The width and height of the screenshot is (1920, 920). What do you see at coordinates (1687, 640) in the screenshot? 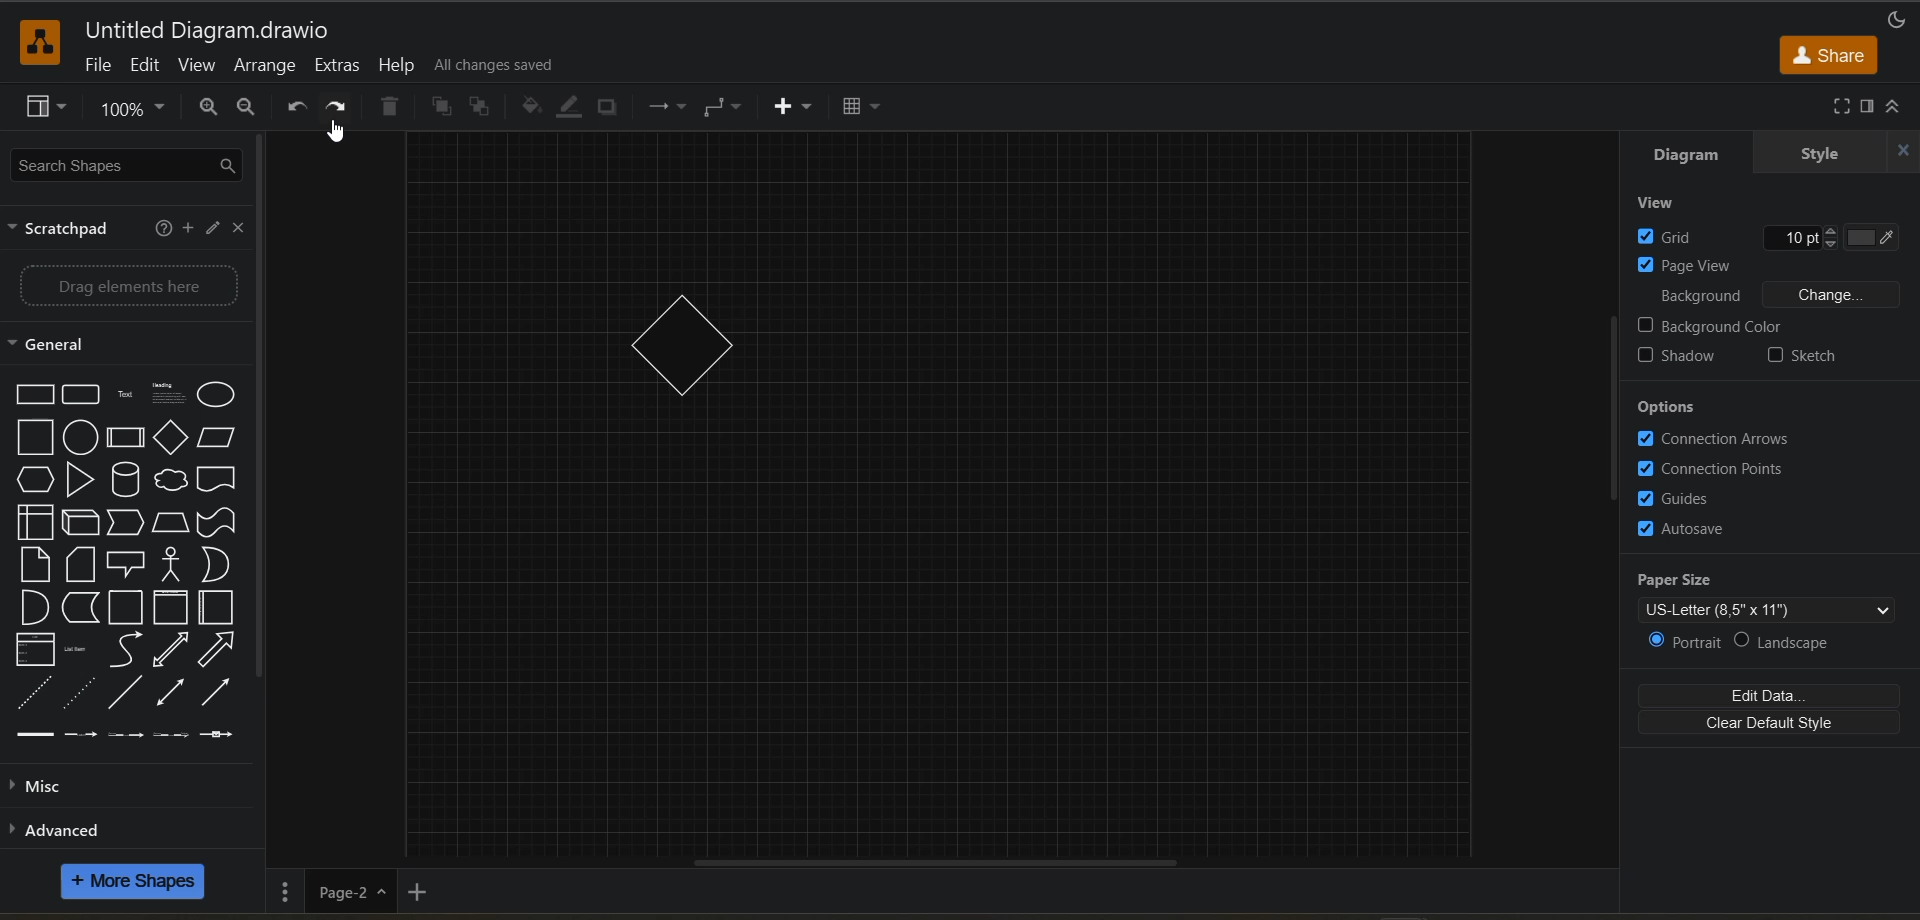
I see `portrait` at bounding box center [1687, 640].